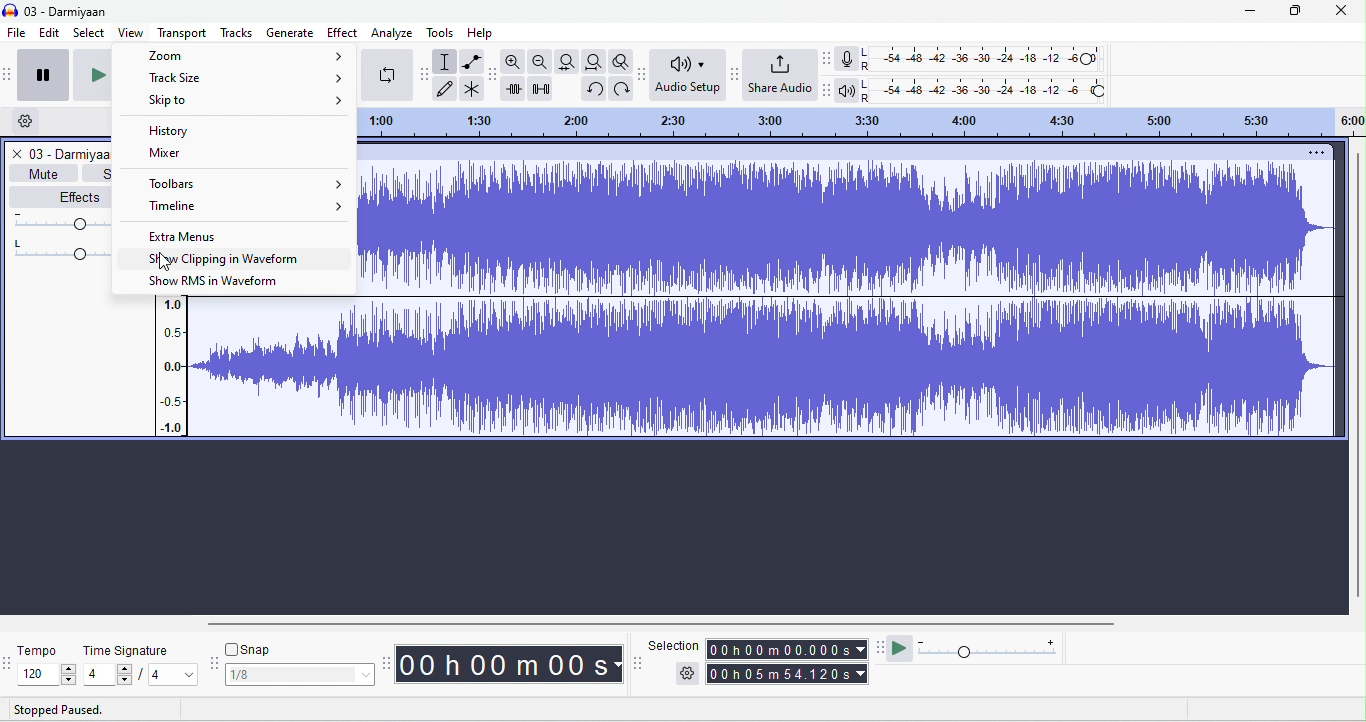 This screenshot has height=722, width=1366. Describe the element at coordinates (593, 89) in the screenshot. I see `redo` at that location.